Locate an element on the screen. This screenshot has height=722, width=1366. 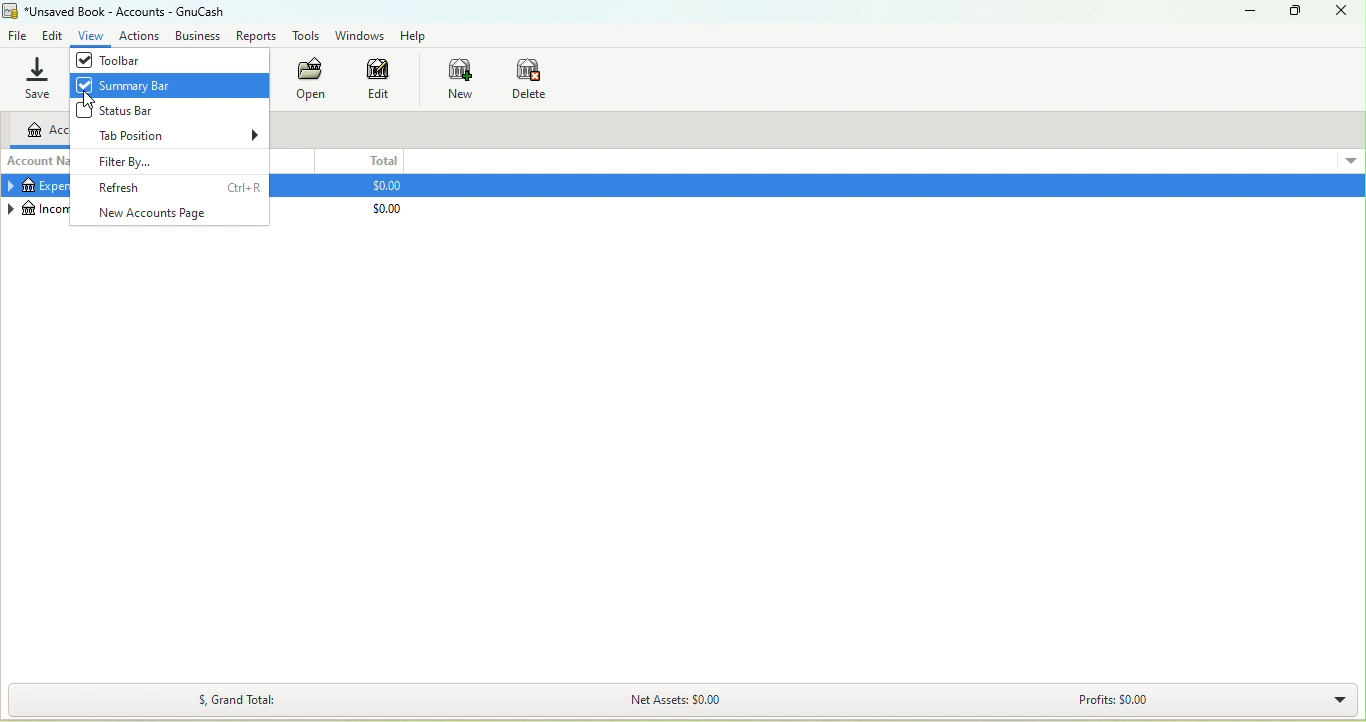
Net Assets: $0.00 is located at coordinates (683, 702).